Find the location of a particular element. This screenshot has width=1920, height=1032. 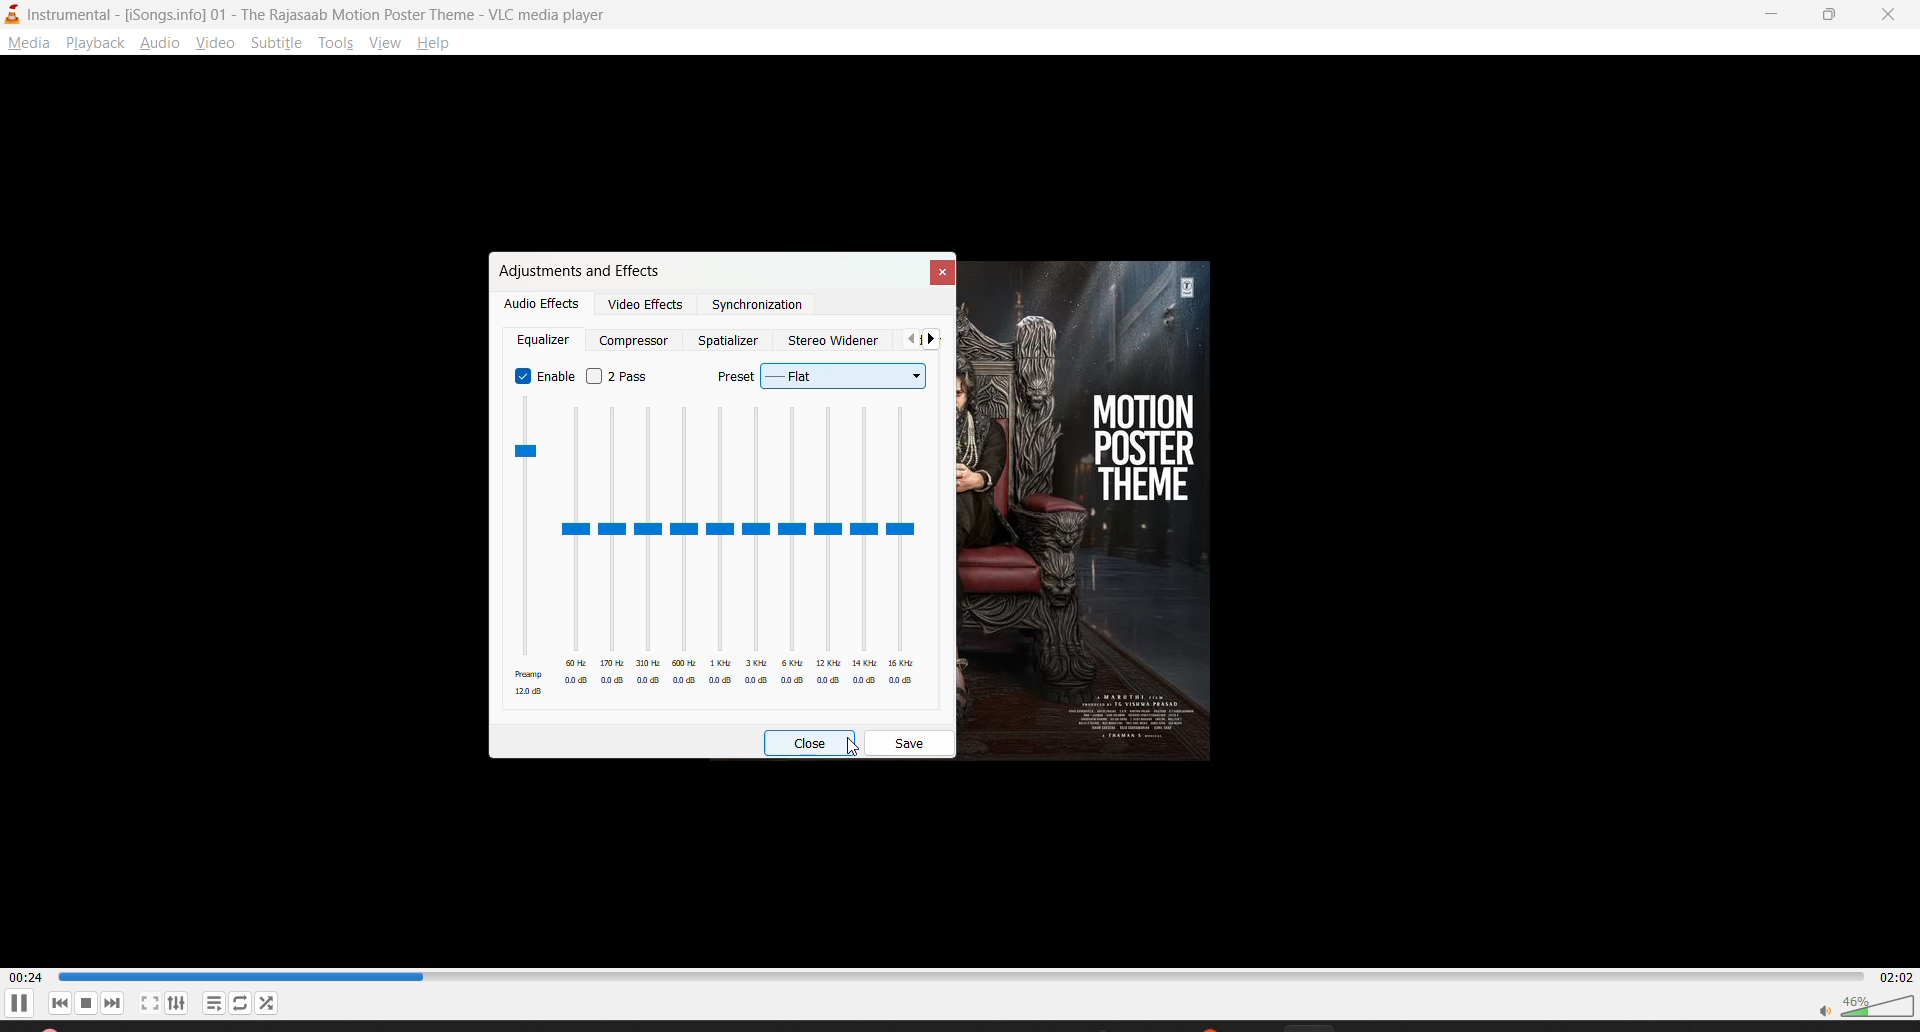

Play duration is located at coordinates (957, 976).